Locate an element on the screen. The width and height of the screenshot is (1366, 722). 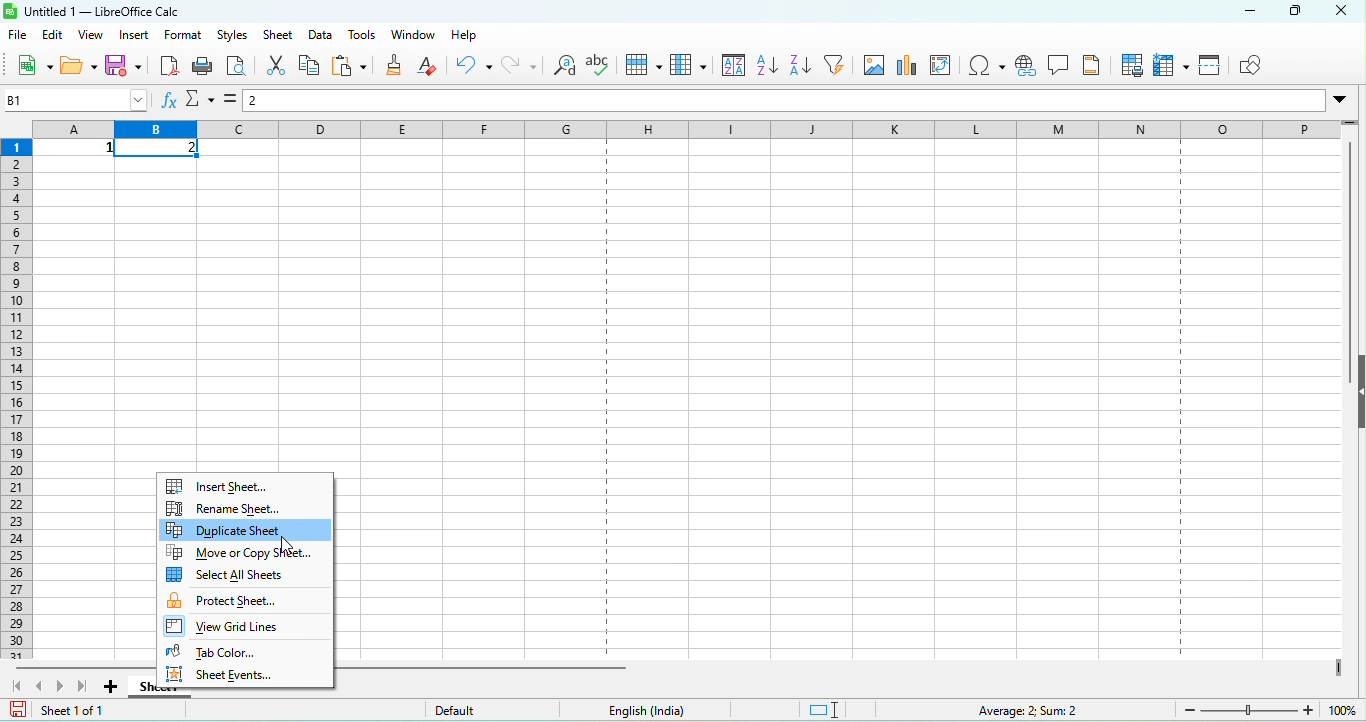
open is located at coordinates (78, 65).